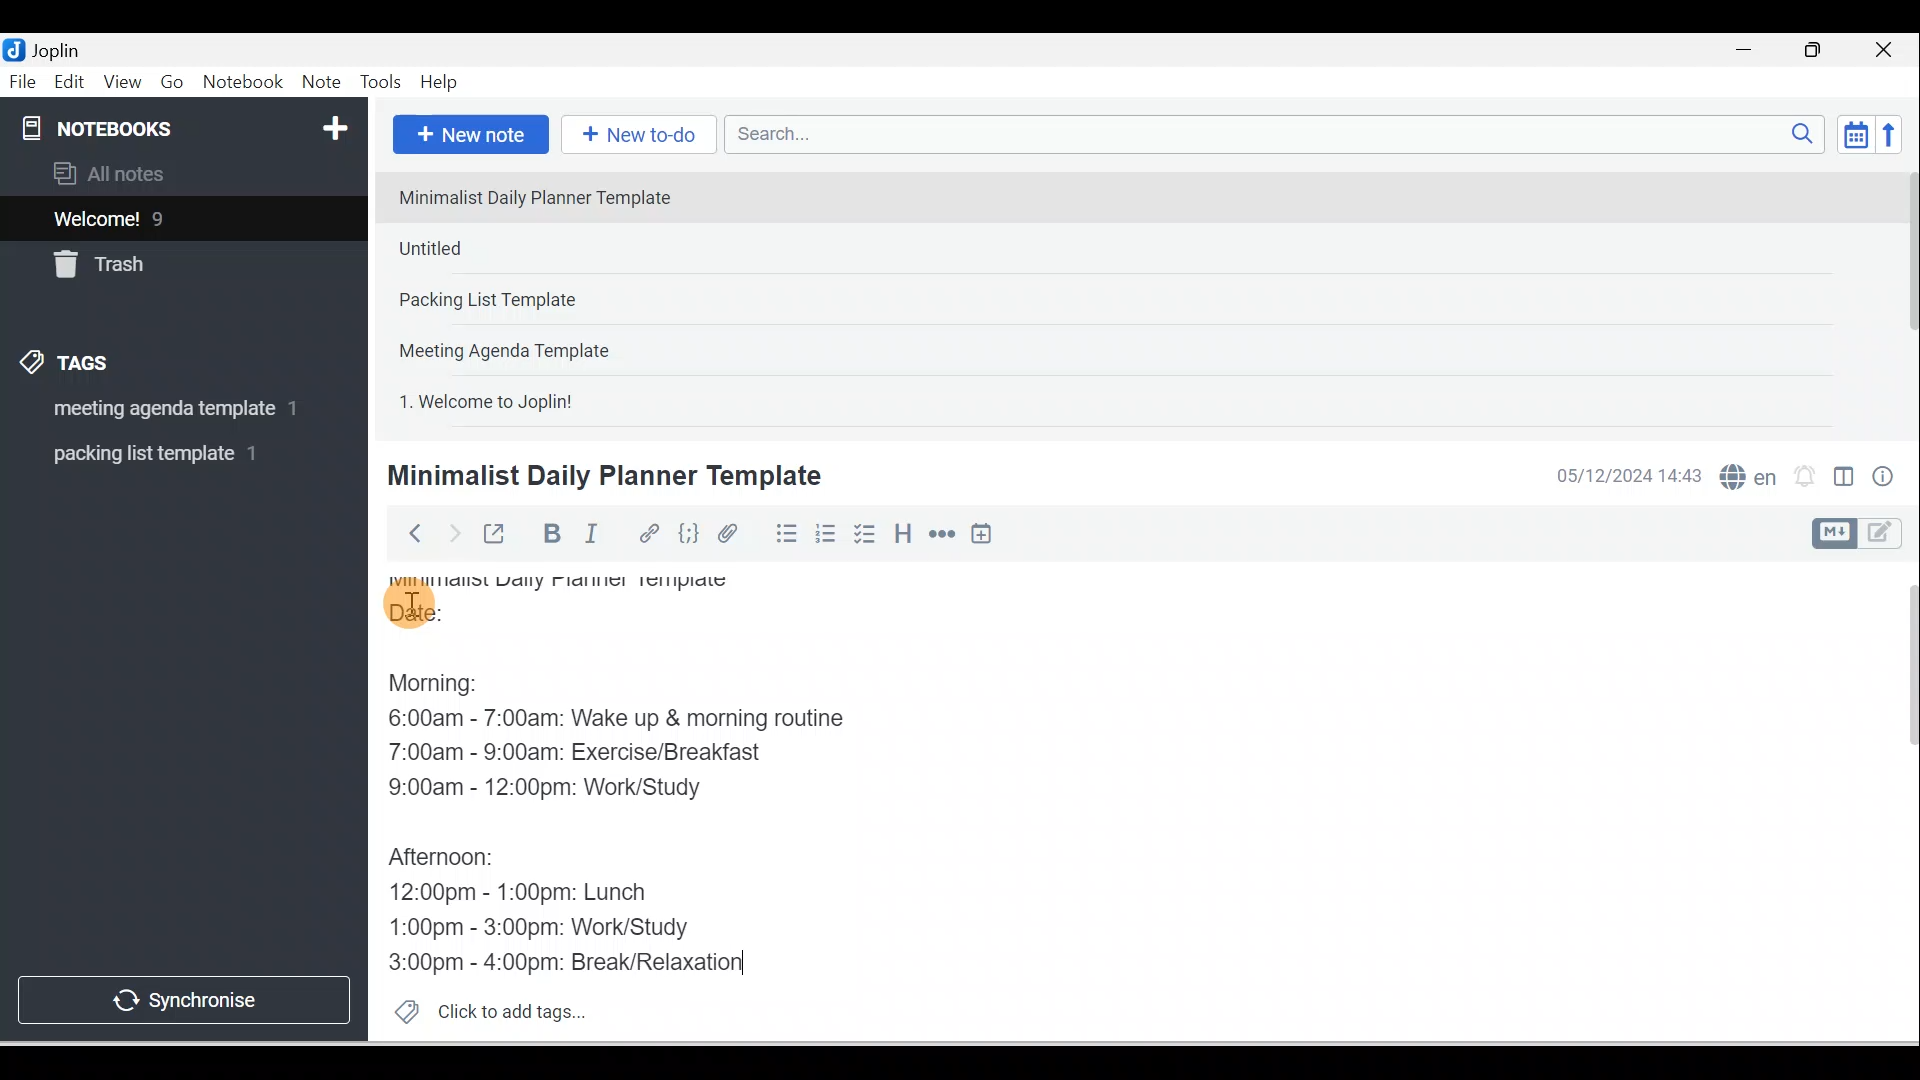 The width and height of the screenshot is (1920, 1080). Describe the element at coordinates (467, 136) in the screenshot. I see `New note` at that location.